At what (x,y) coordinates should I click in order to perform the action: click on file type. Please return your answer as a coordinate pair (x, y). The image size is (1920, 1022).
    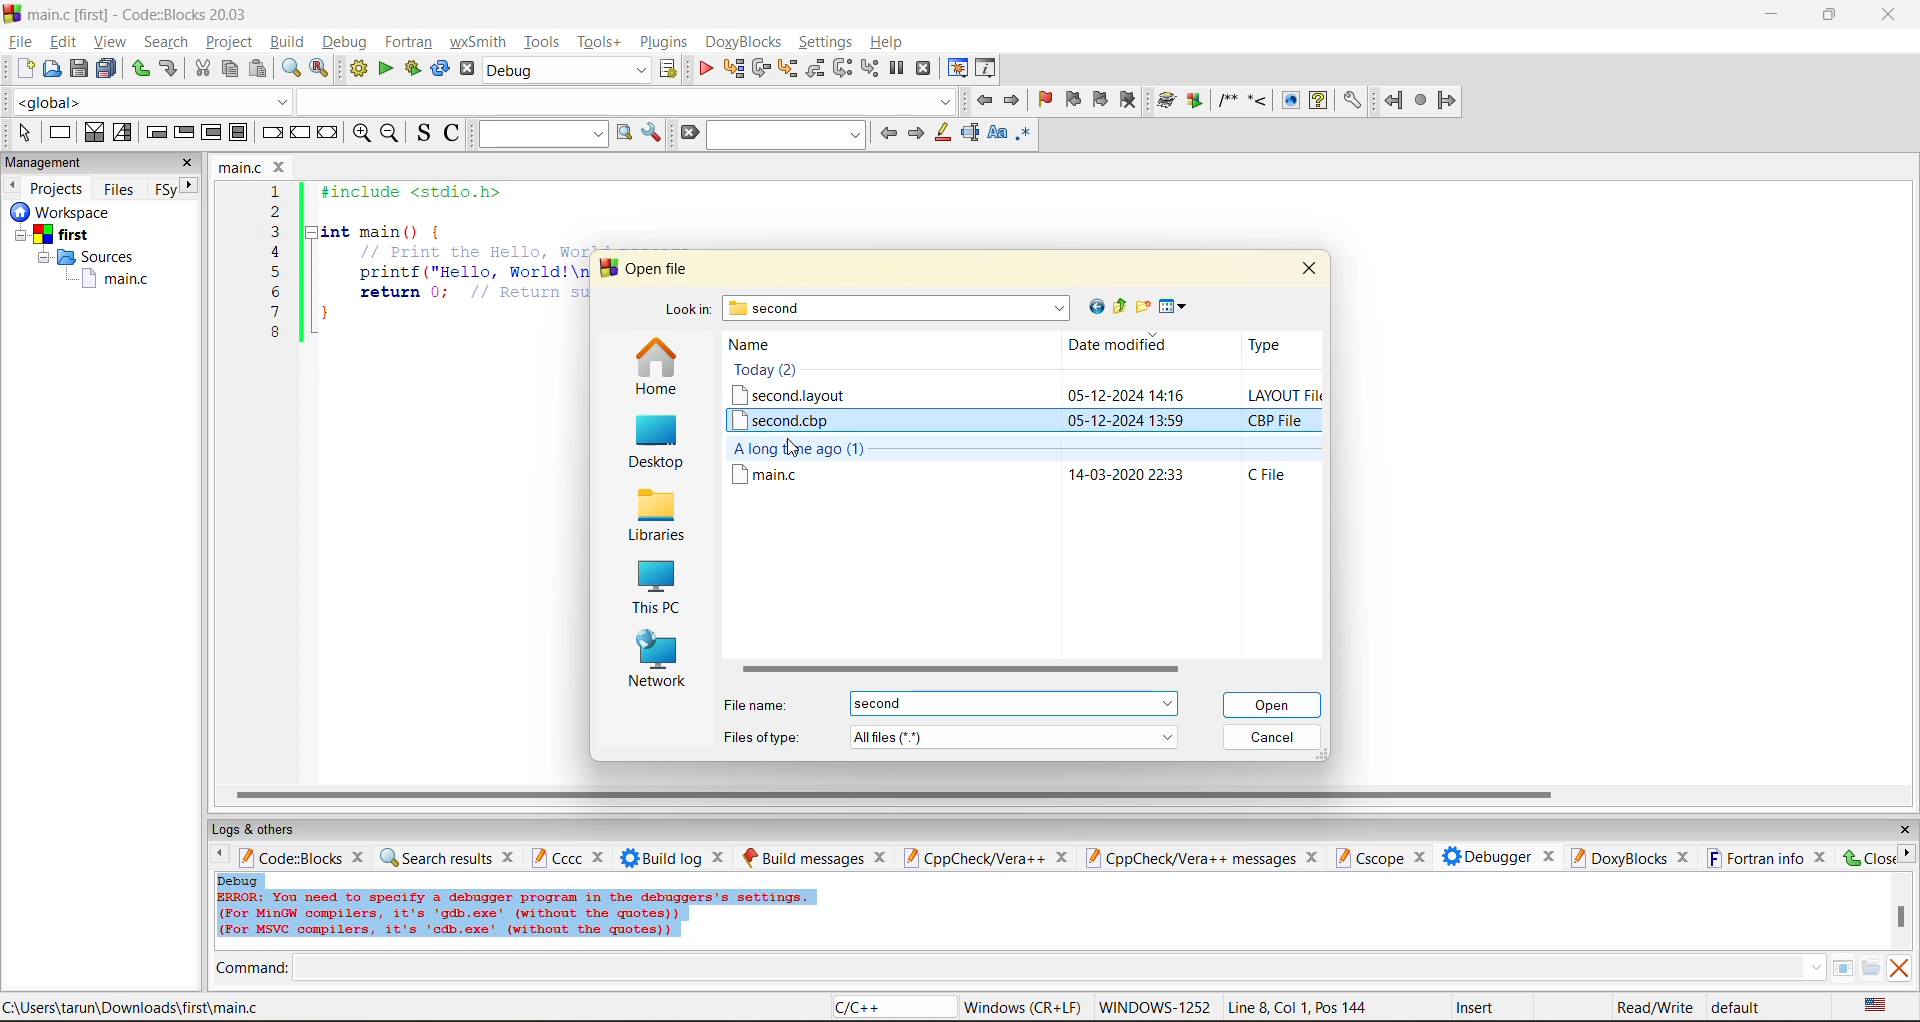
    Looking at the image, I should click on (1277, 474).